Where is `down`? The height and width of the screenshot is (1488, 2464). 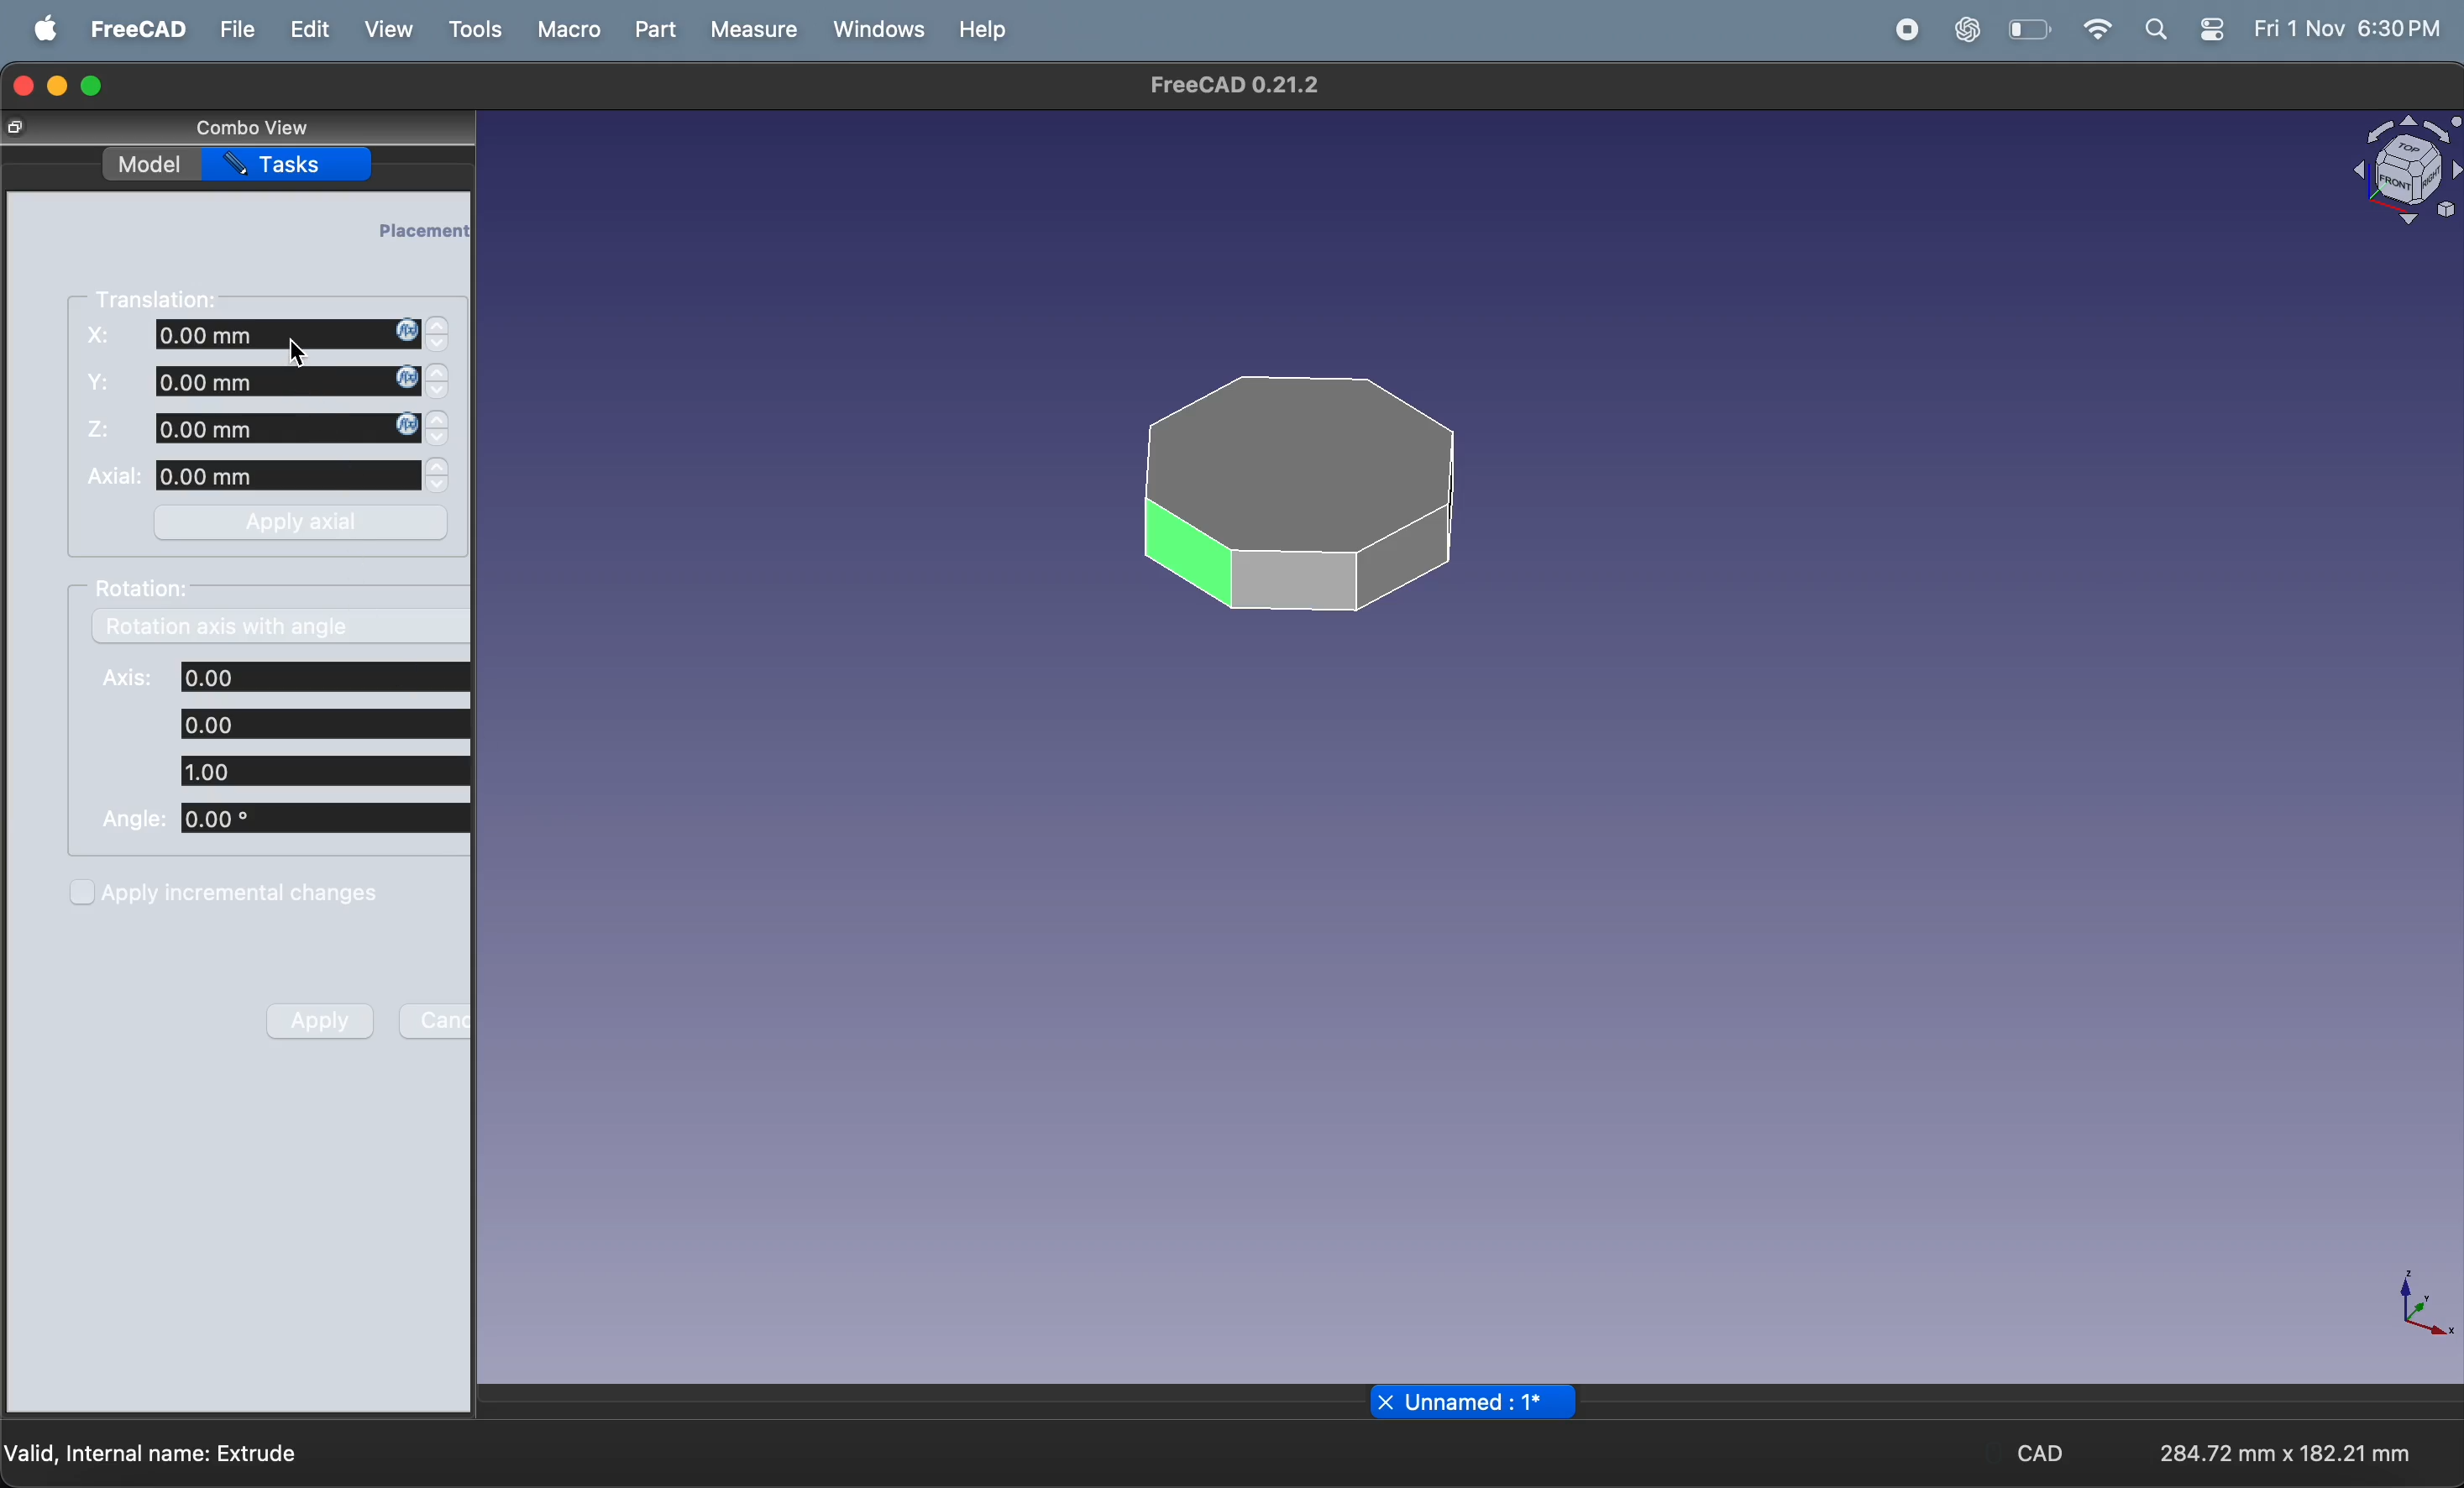 down is located at coordinates (440, 396).